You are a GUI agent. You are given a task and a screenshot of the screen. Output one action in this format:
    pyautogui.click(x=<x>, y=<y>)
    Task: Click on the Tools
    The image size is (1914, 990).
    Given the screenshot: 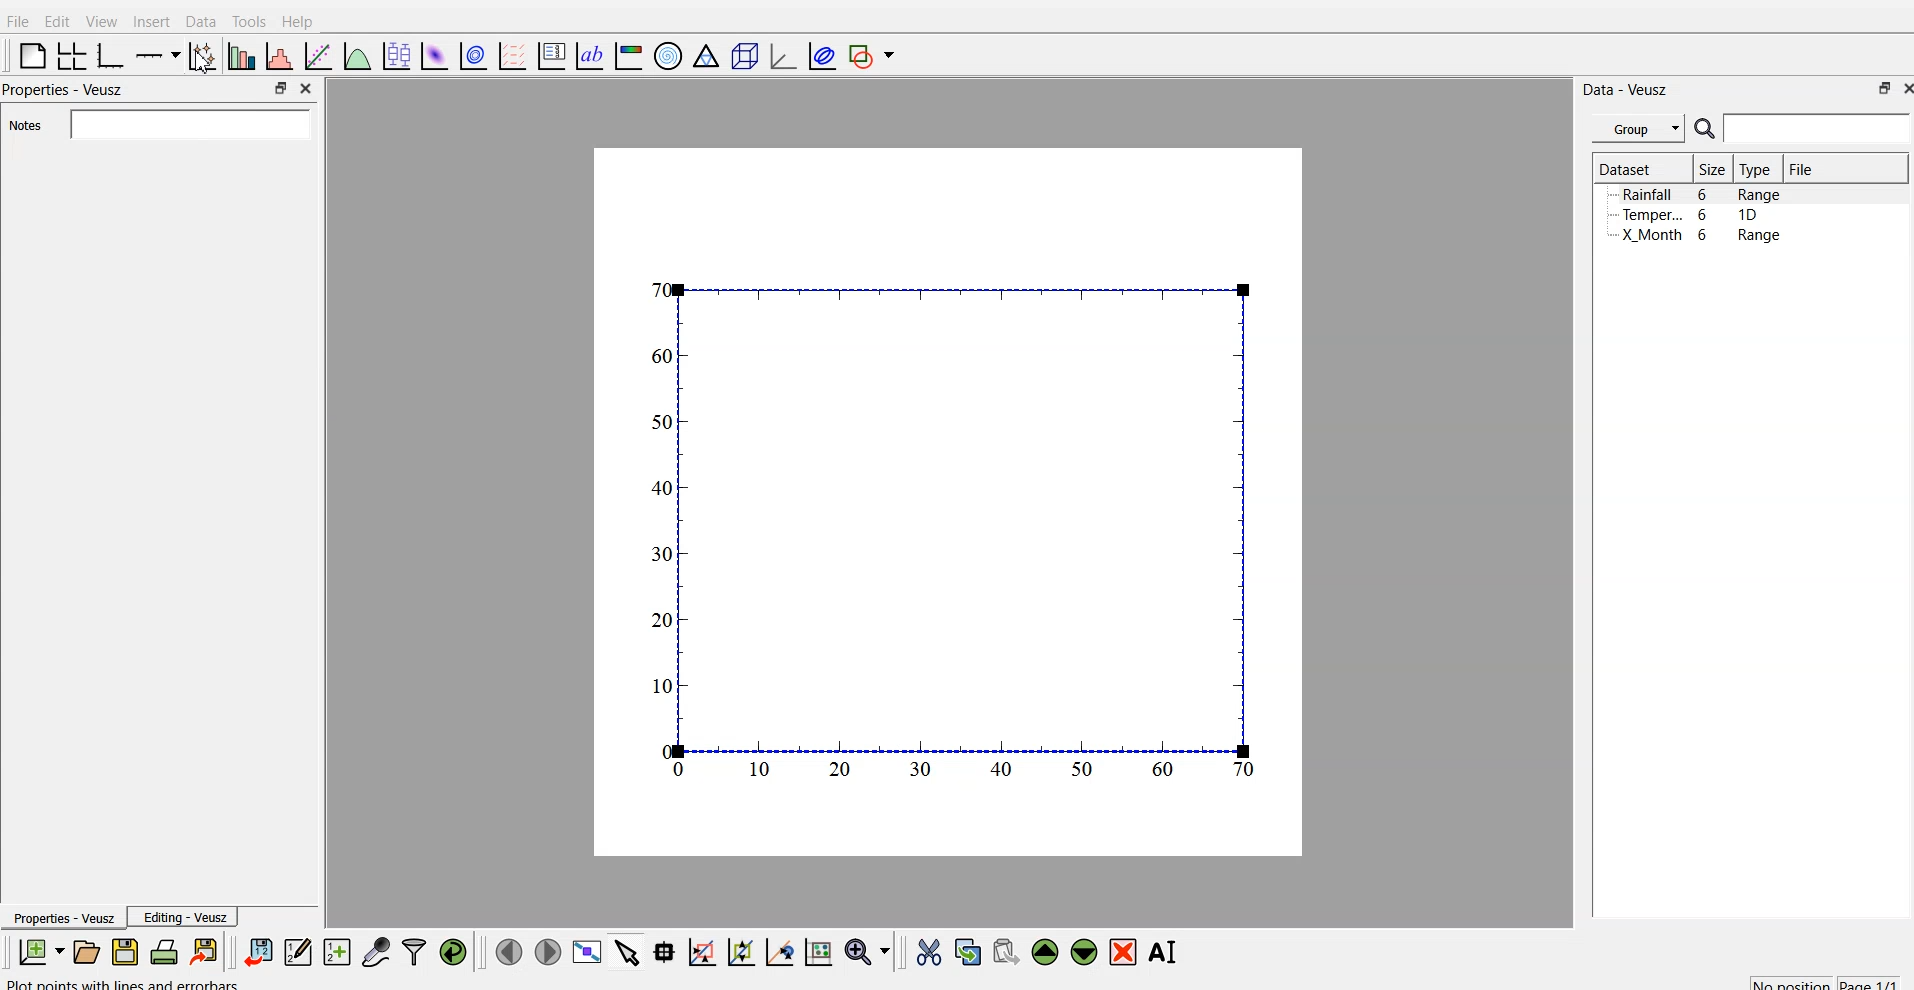 What is the action you would take?
    pyautogui.click(x=248, y=20)
    